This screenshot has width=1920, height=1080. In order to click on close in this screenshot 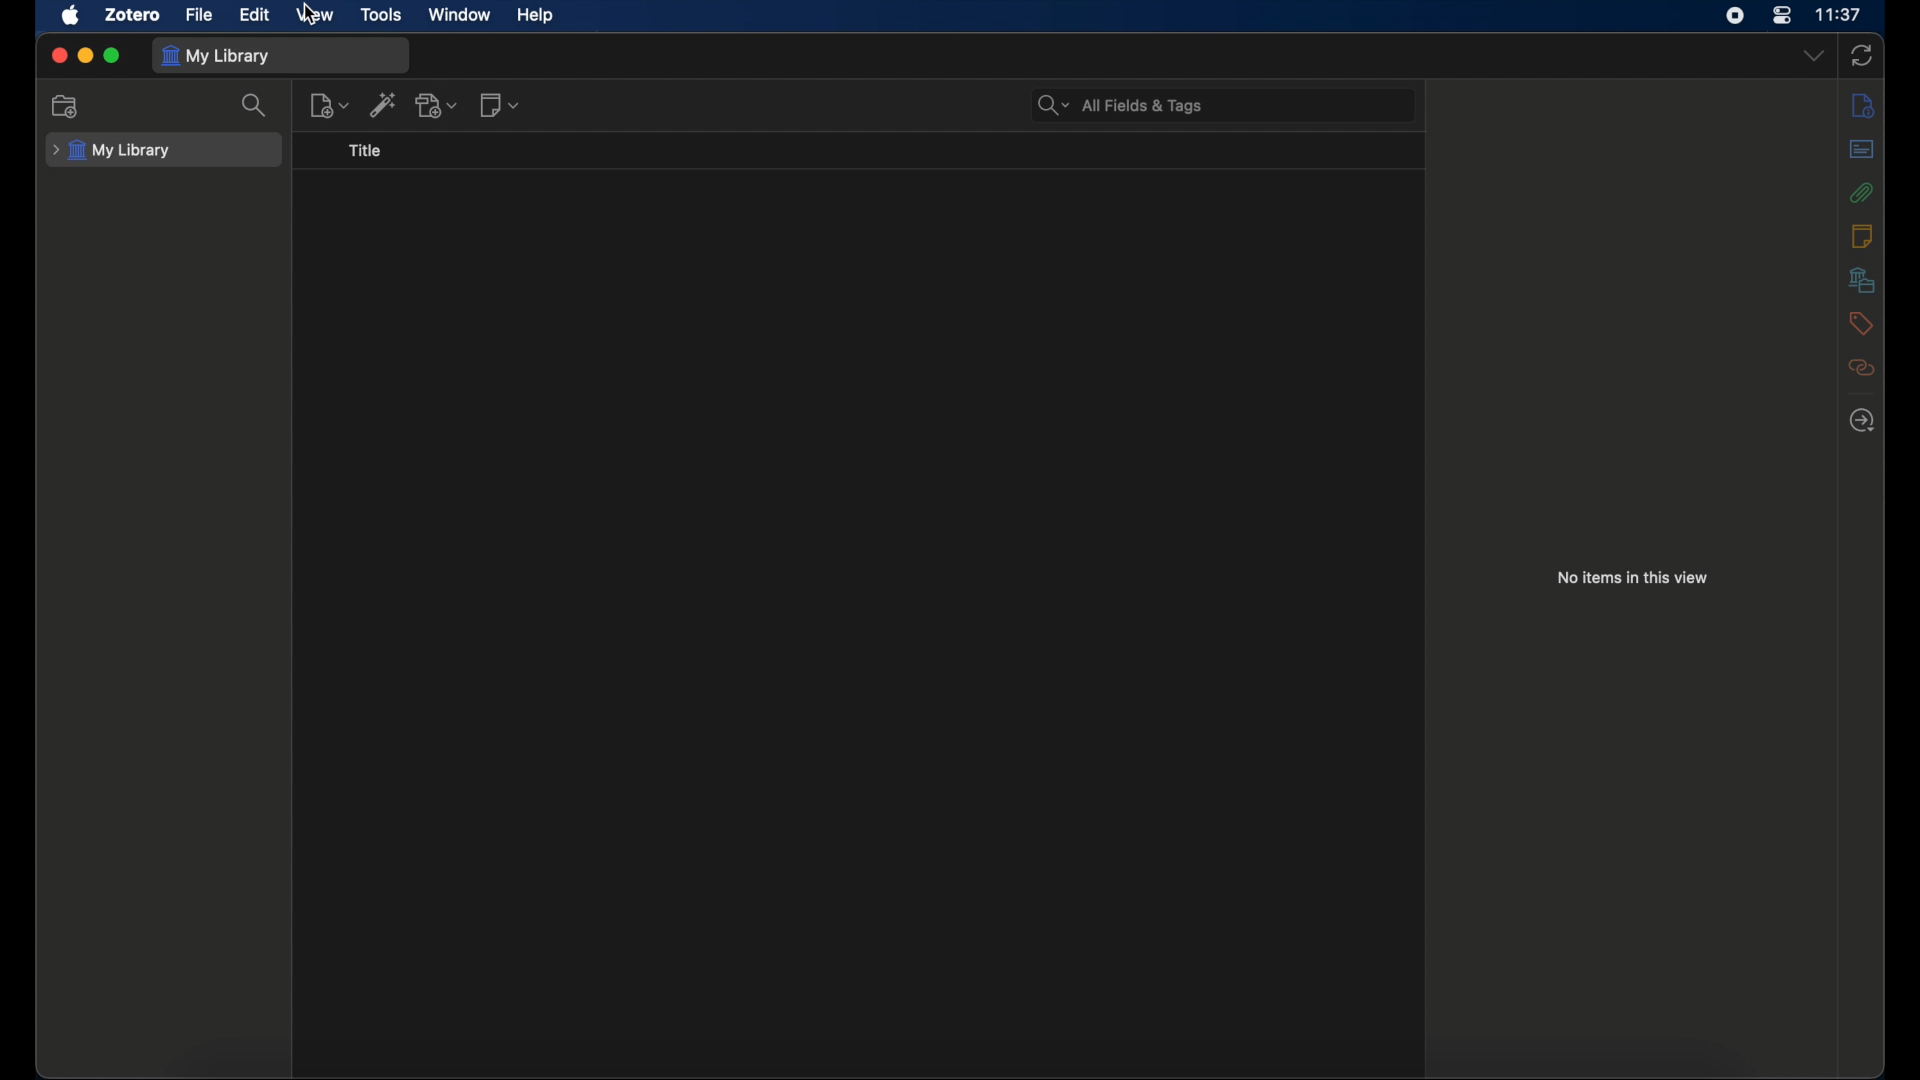, I will do `click(58, 55)`.